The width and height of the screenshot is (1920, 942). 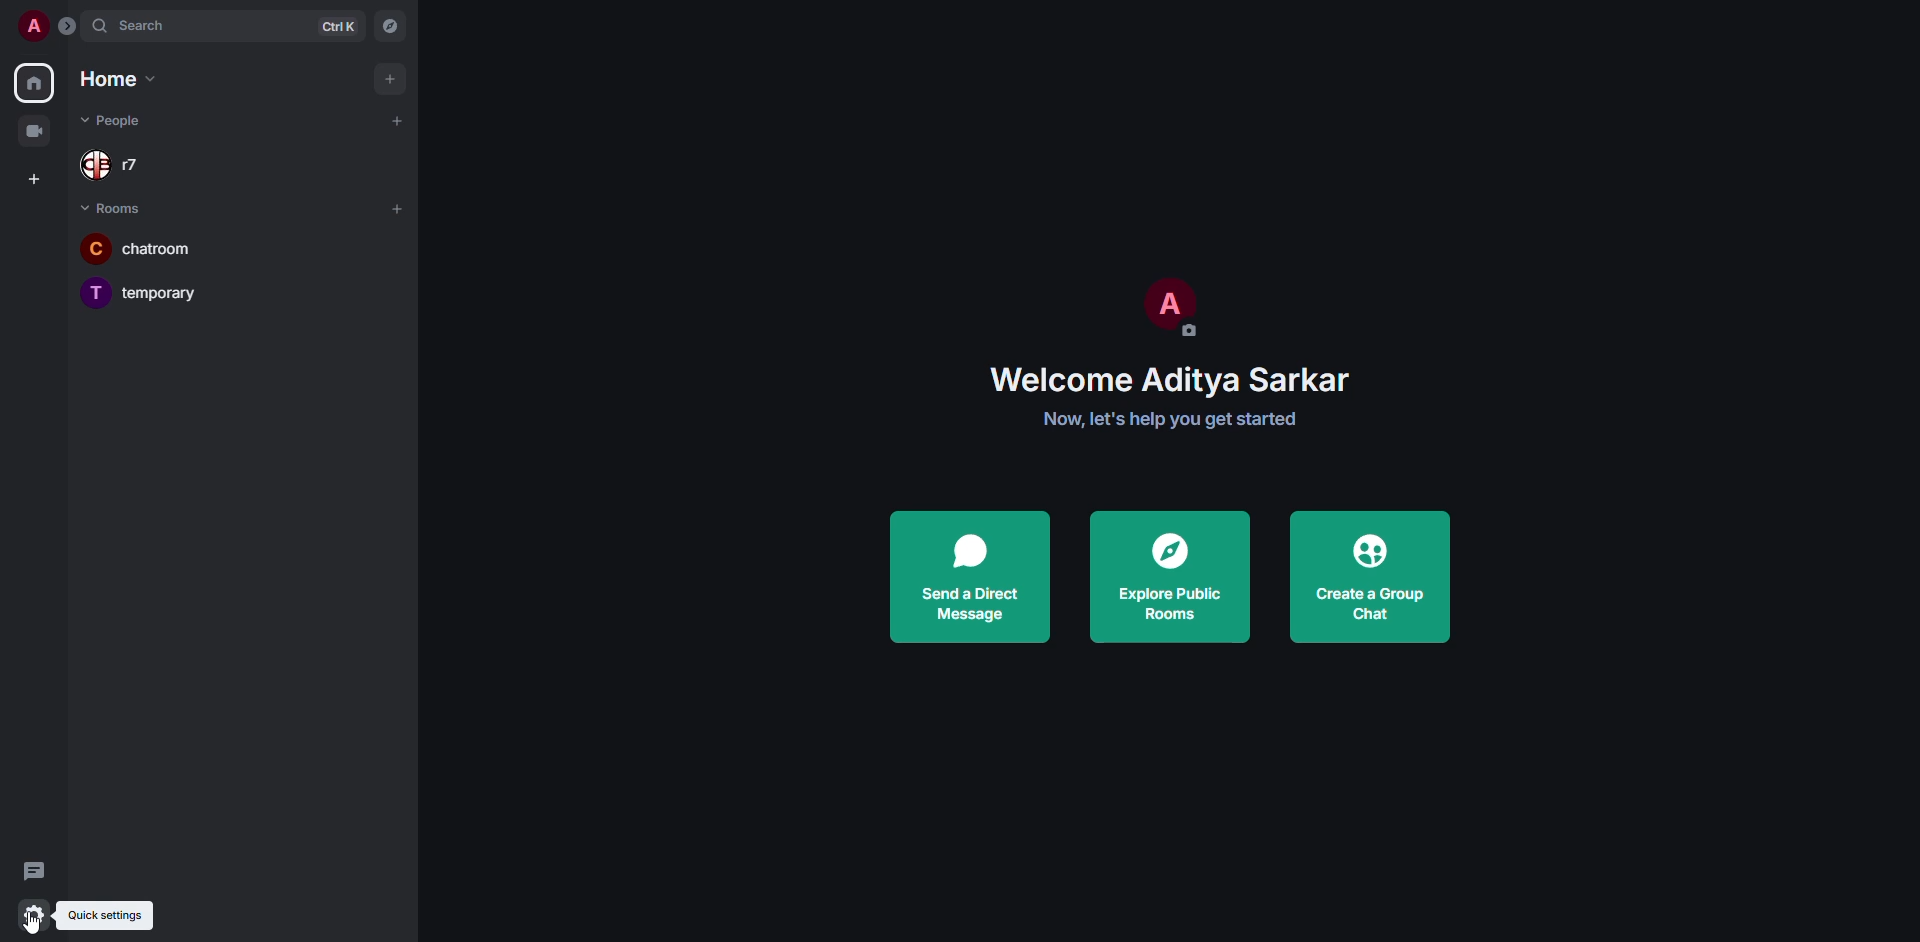 What do you see at coordinates (158, 246) in the screenshot?
I see `chatroom` at bounding box center [158, 246].